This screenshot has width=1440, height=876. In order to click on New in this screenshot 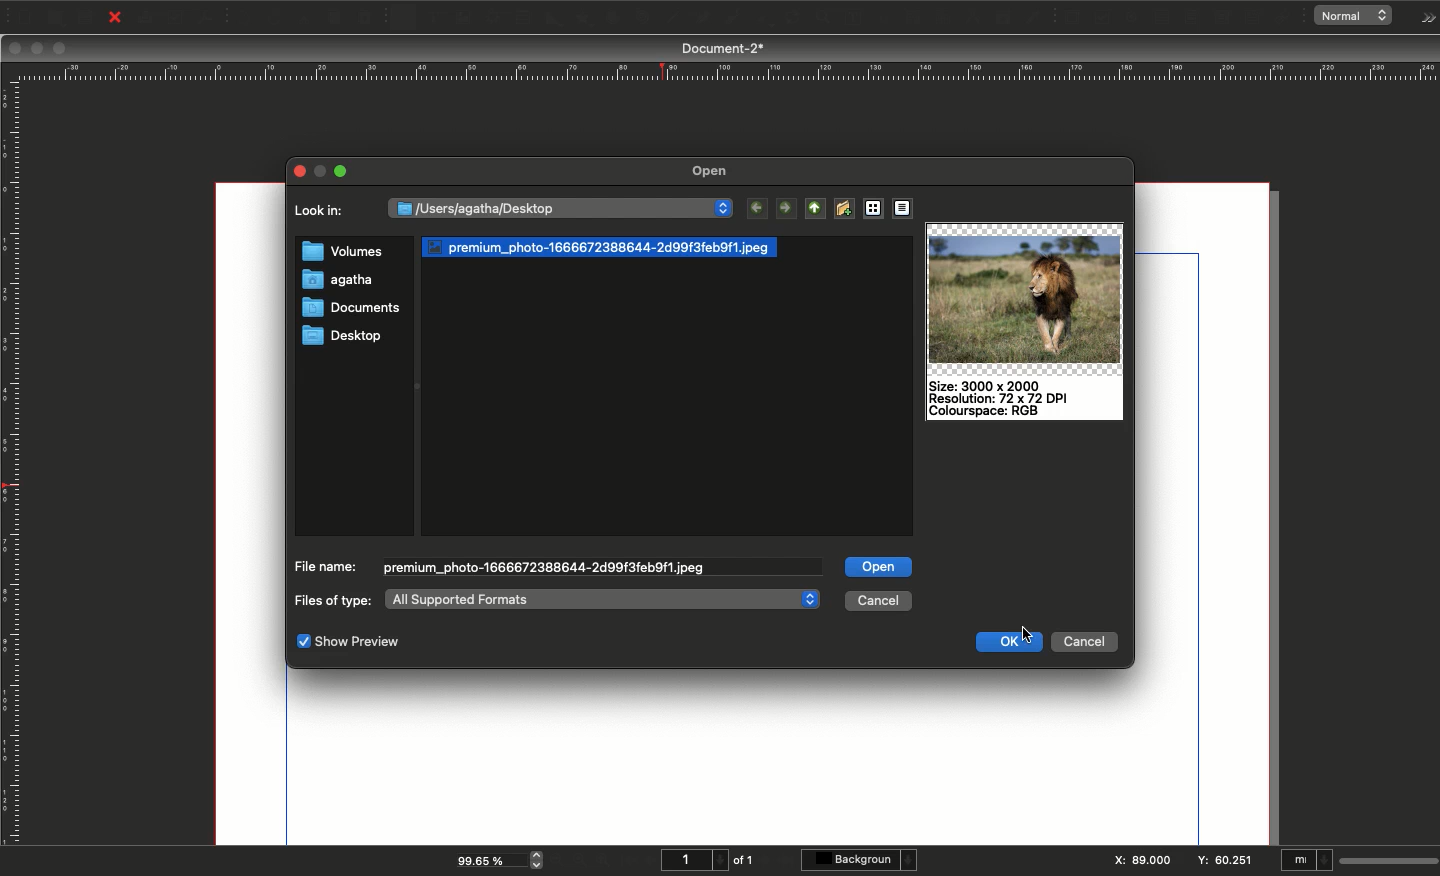, I will do `click(22, 15)`.